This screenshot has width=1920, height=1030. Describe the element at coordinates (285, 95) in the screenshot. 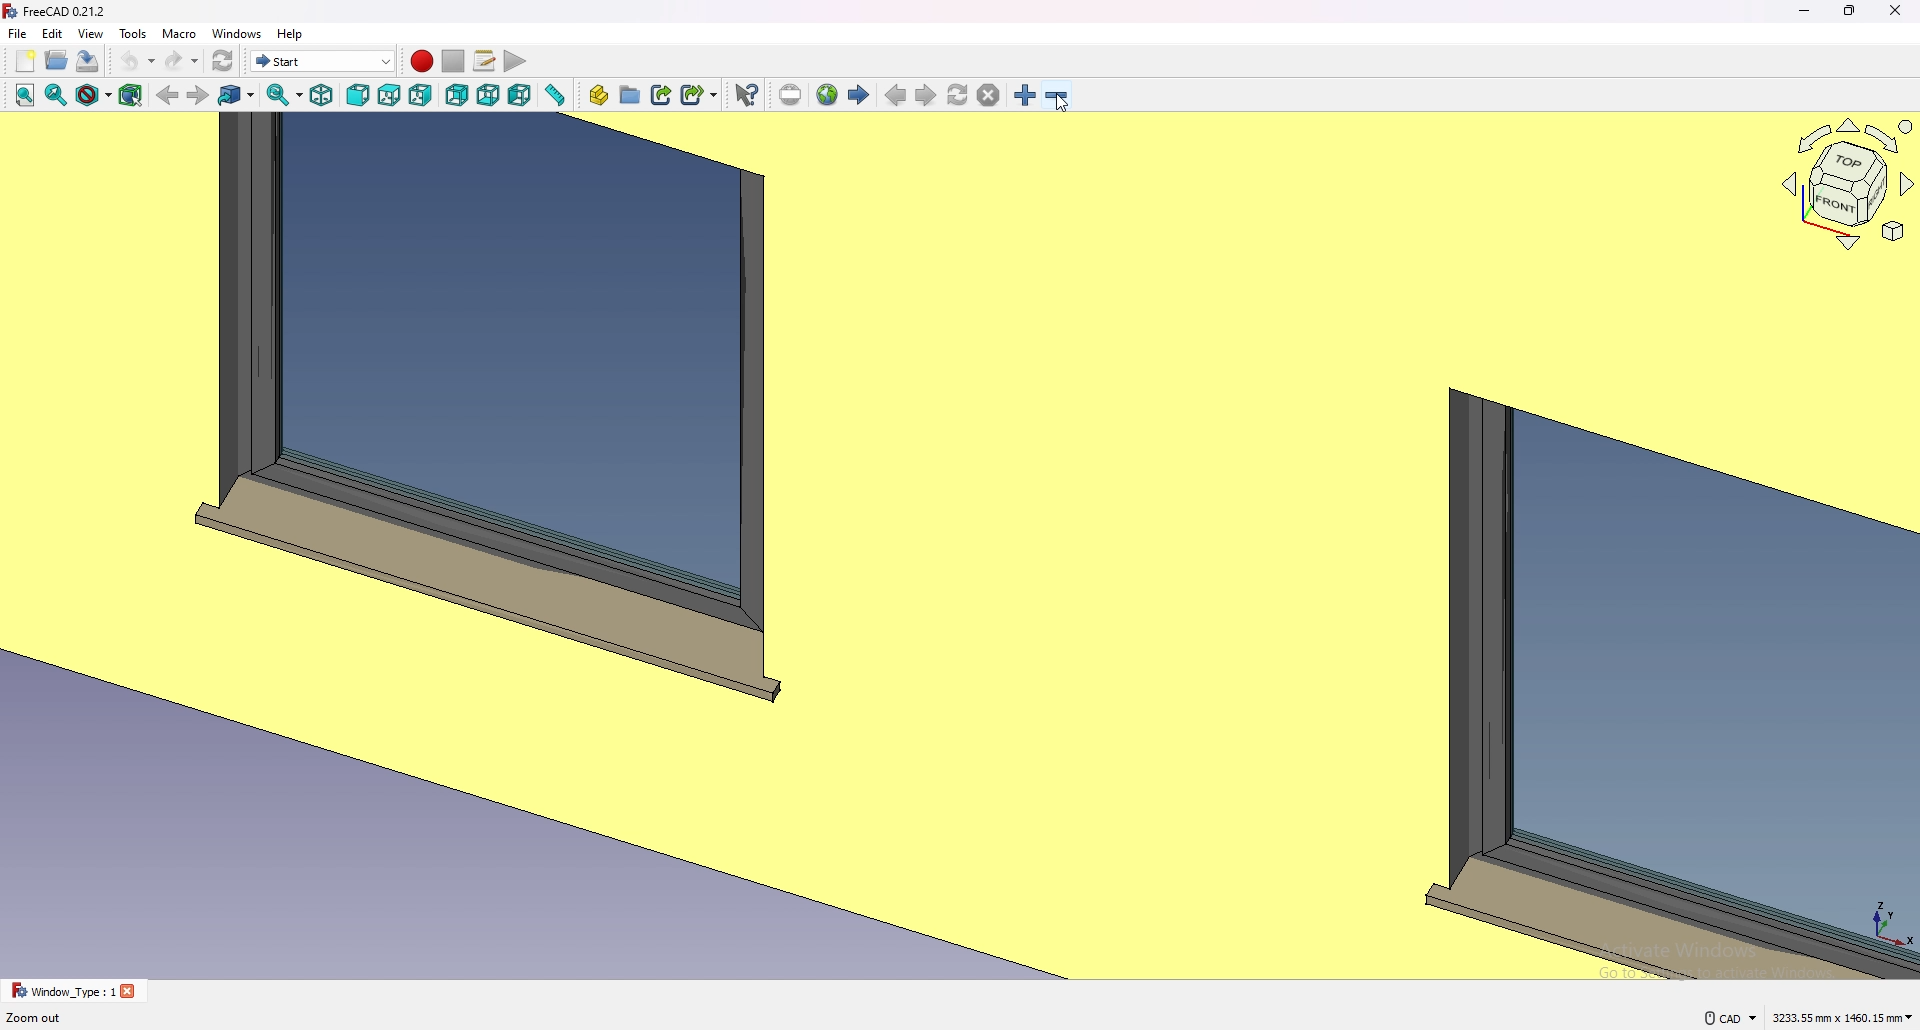

I see `sync view` at that location.